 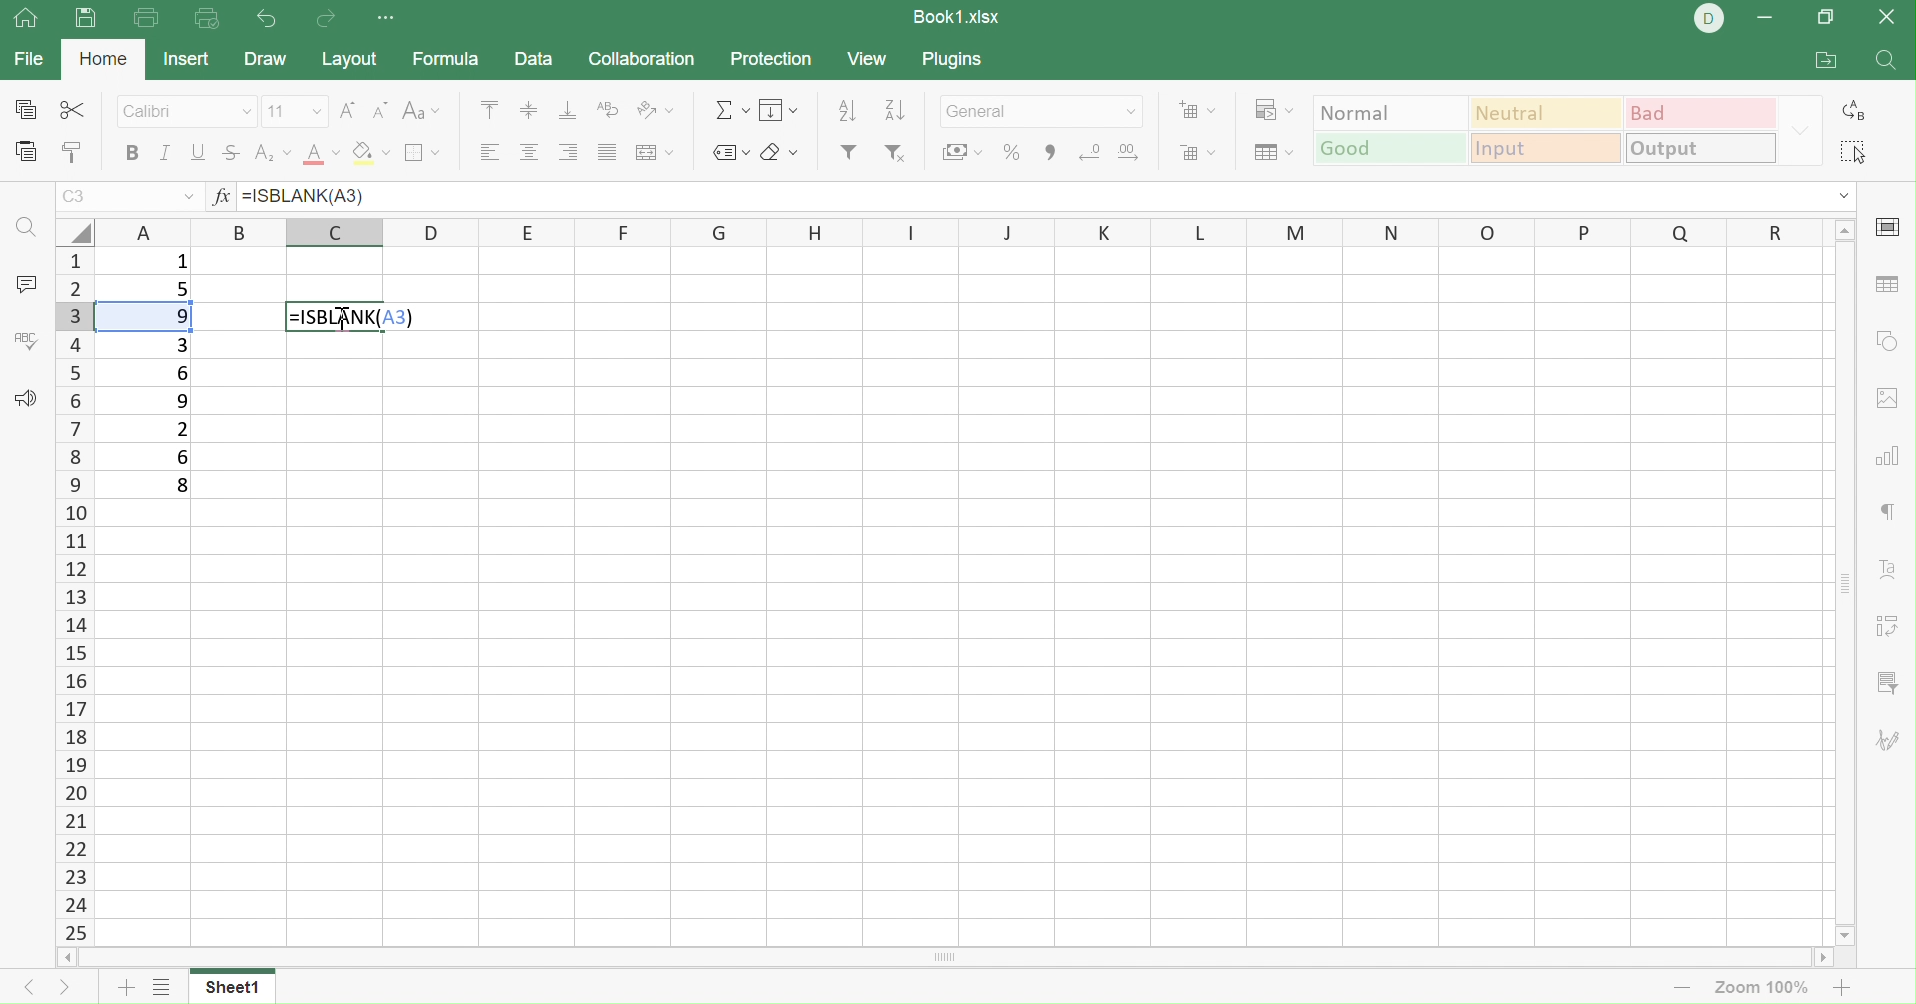 What do you see at coordinates (728, 152) in the screenshot?
I see `Named ranges` at bounding box center [728, 152].